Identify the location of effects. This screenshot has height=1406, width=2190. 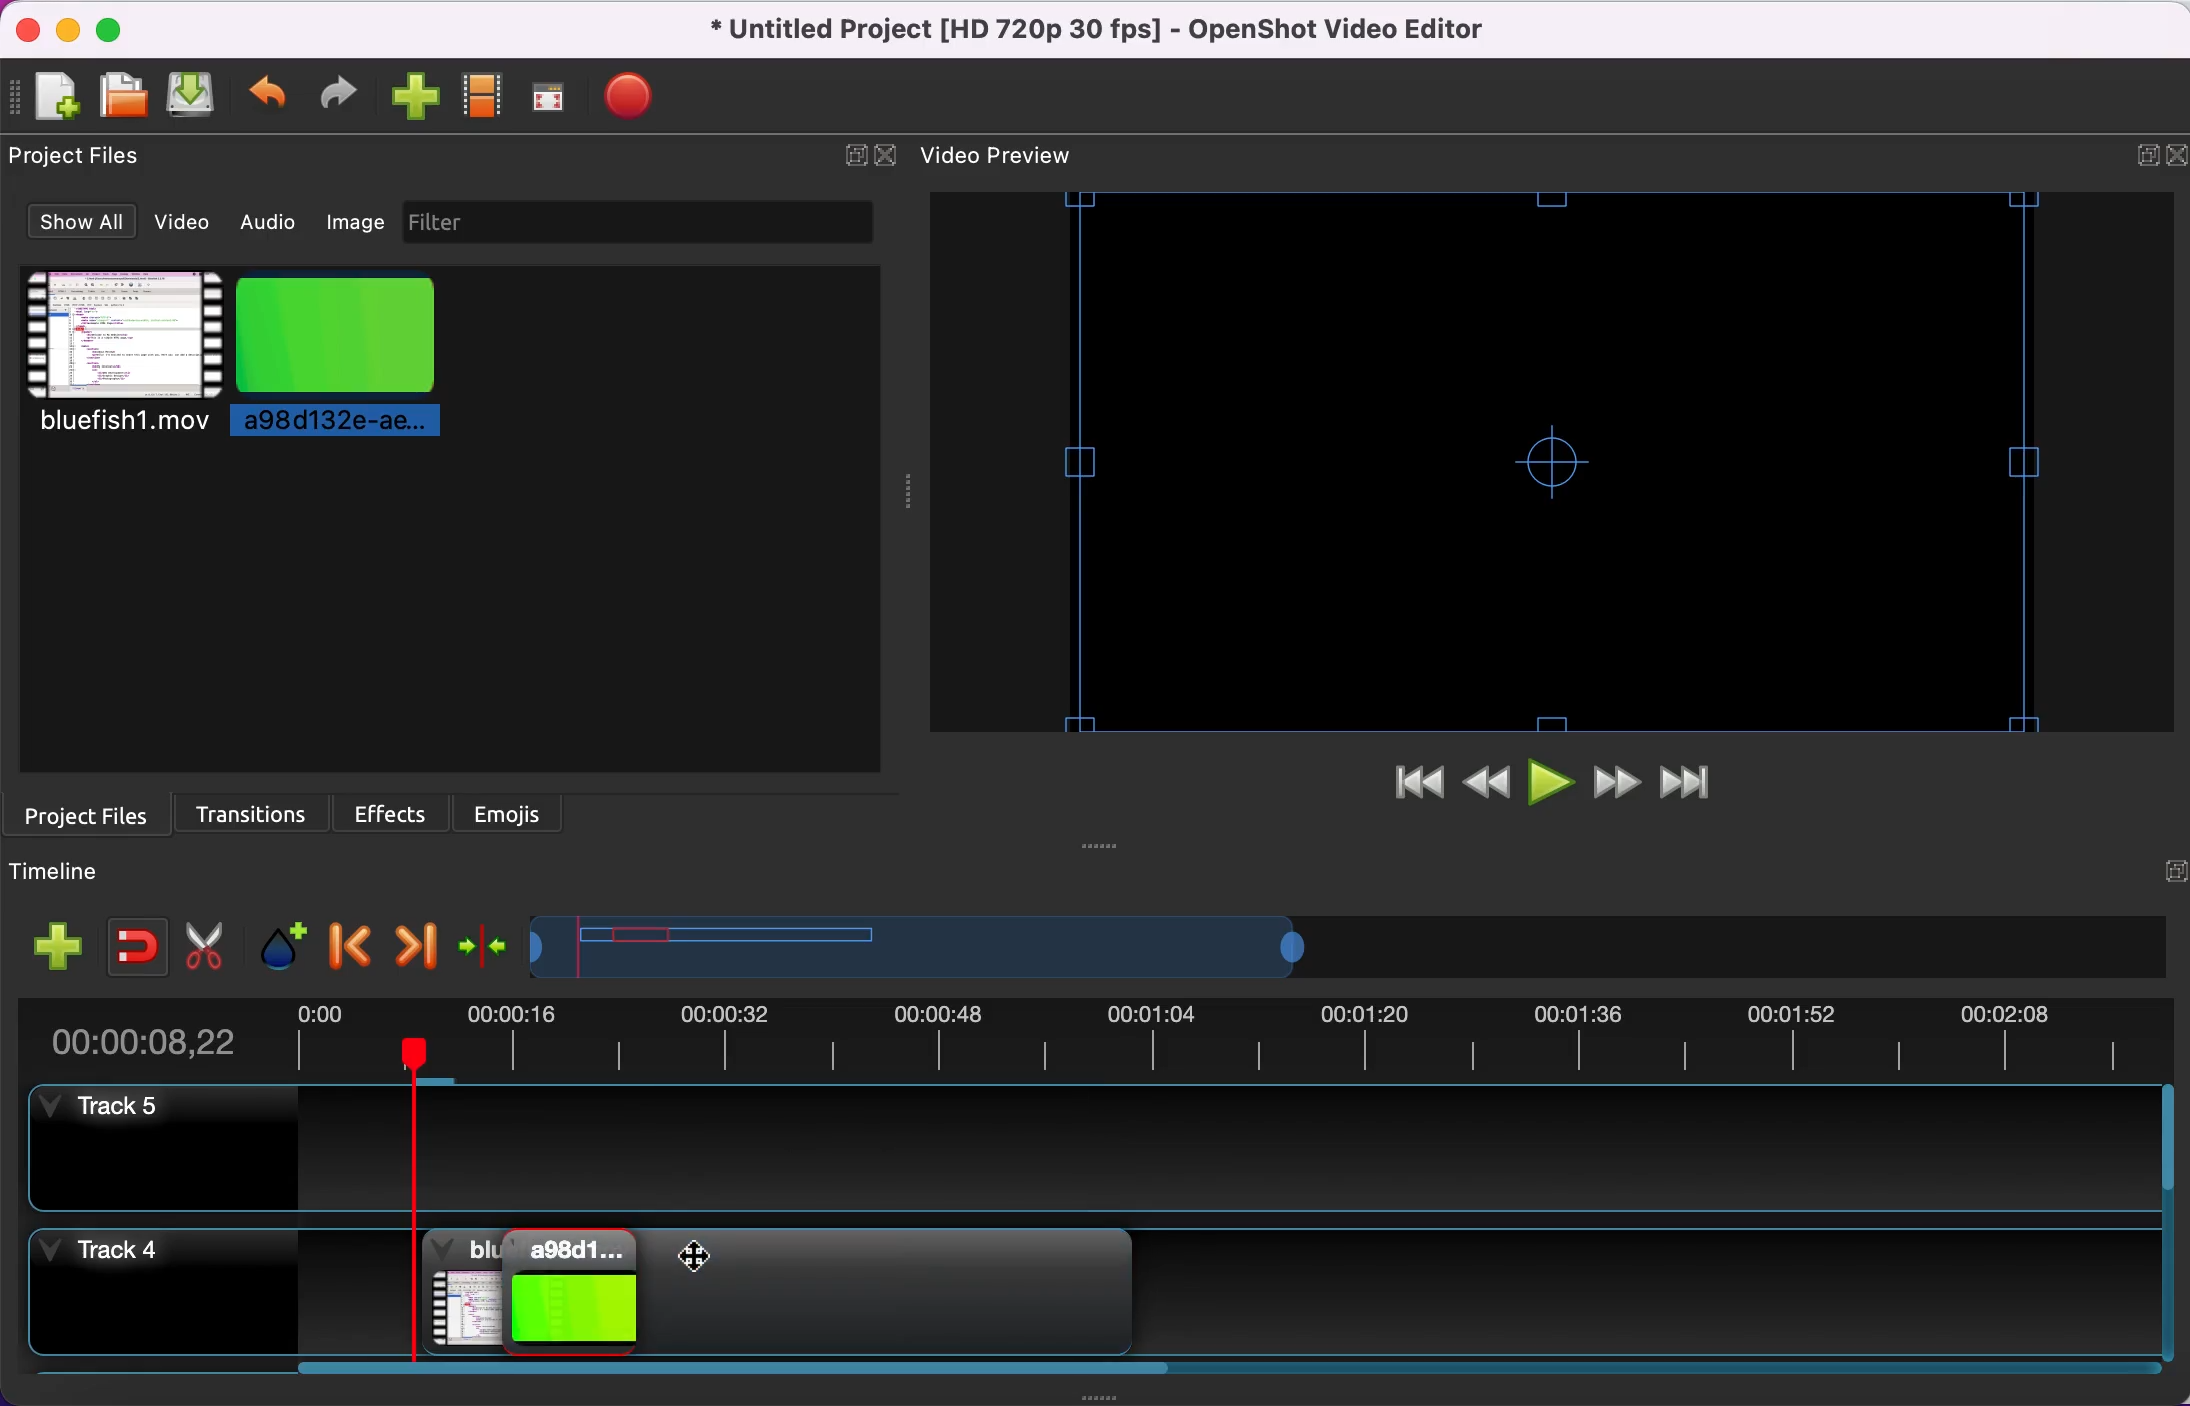
(391, 813).